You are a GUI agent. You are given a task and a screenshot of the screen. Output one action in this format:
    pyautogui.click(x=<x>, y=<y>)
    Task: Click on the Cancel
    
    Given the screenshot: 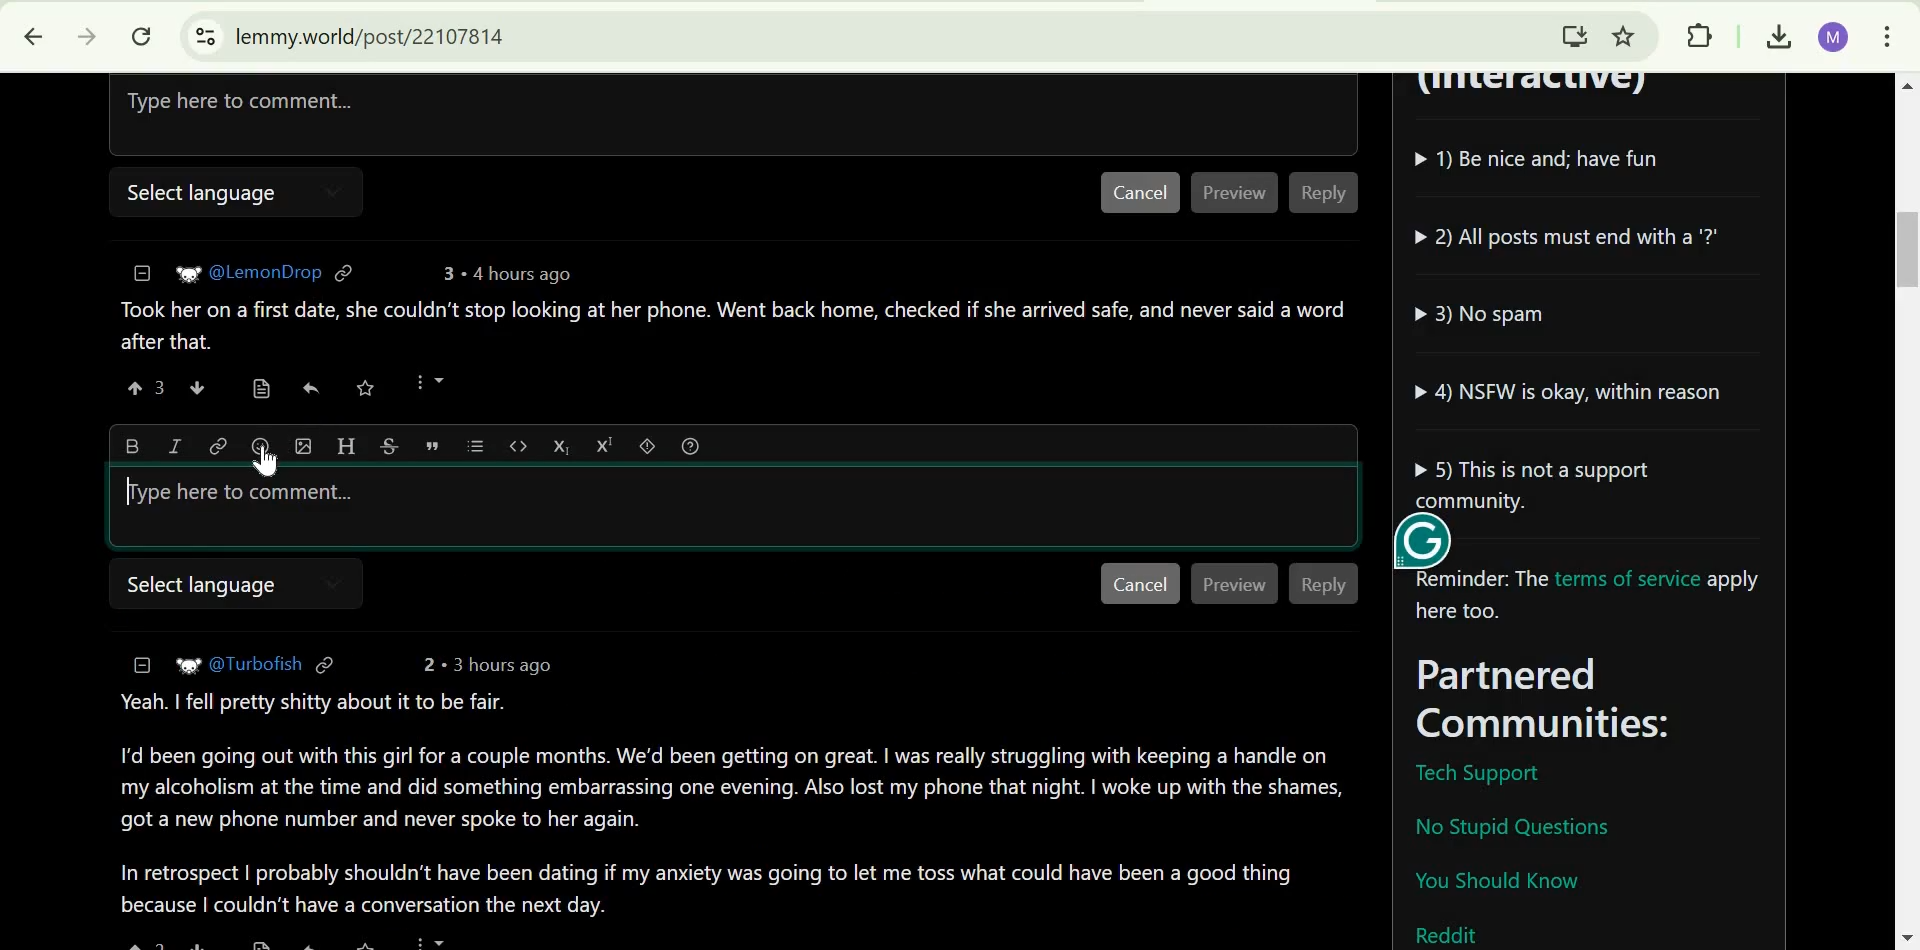 What is the action you would take?
    pyautogui.click(x=1139, y=194)
    